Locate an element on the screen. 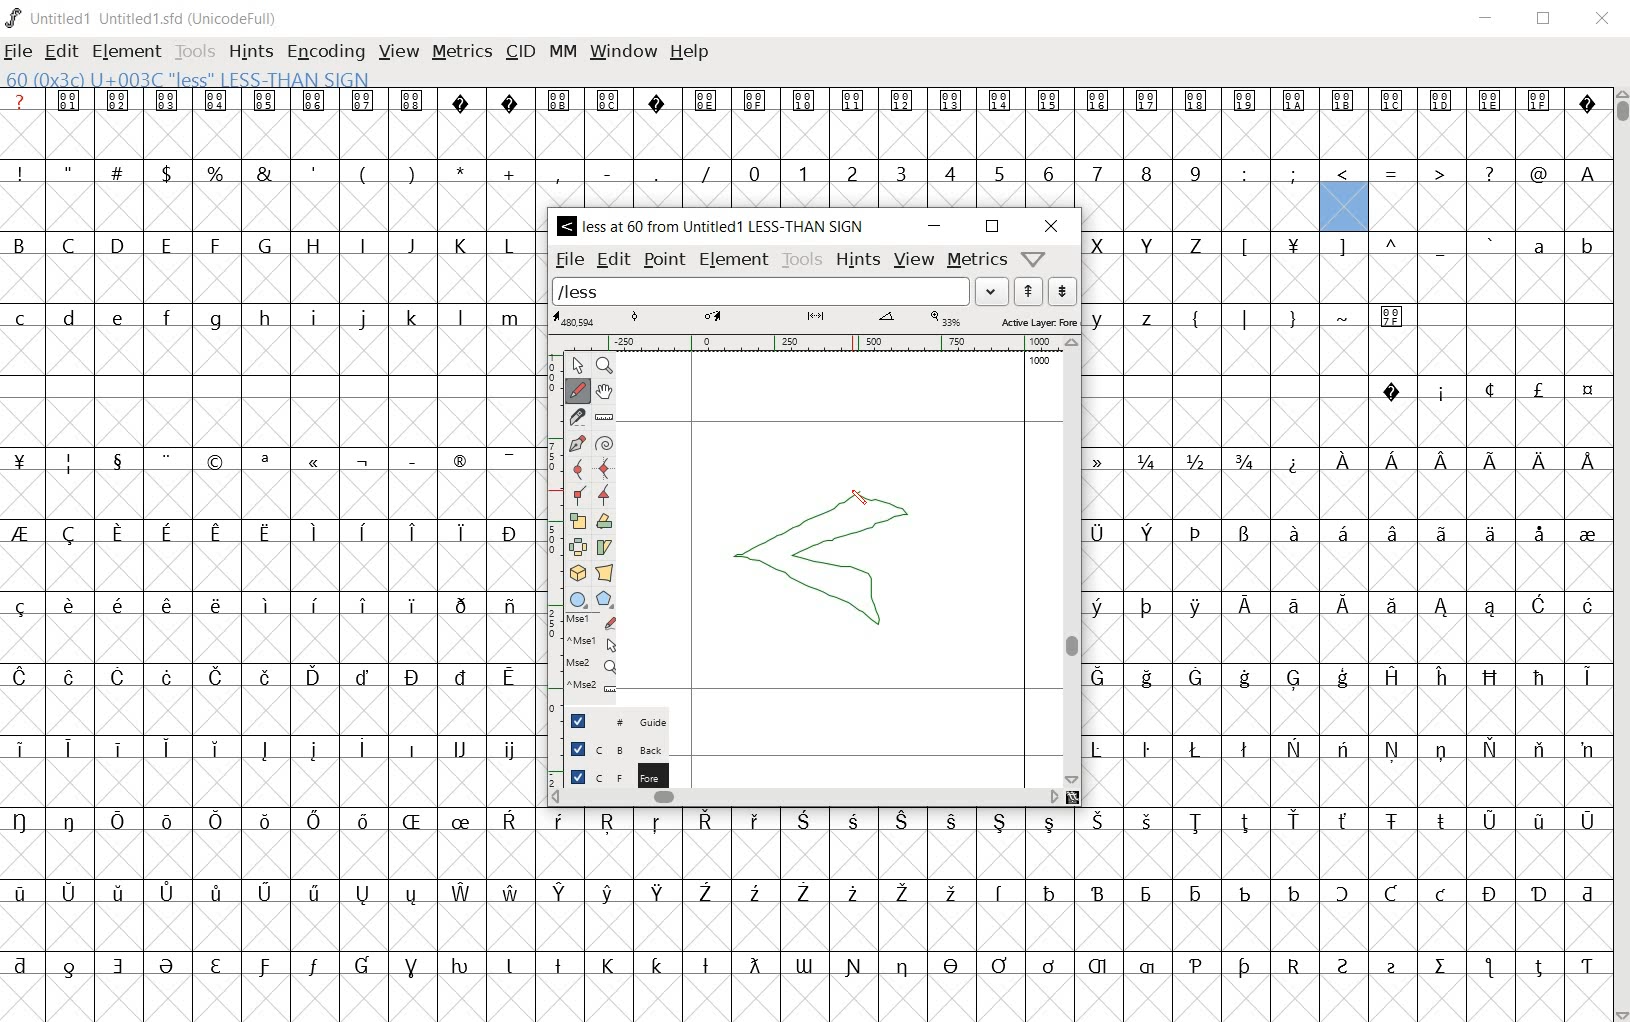 This screenshot has width=1630, height=1022. element is located at coordinates (735, 261).